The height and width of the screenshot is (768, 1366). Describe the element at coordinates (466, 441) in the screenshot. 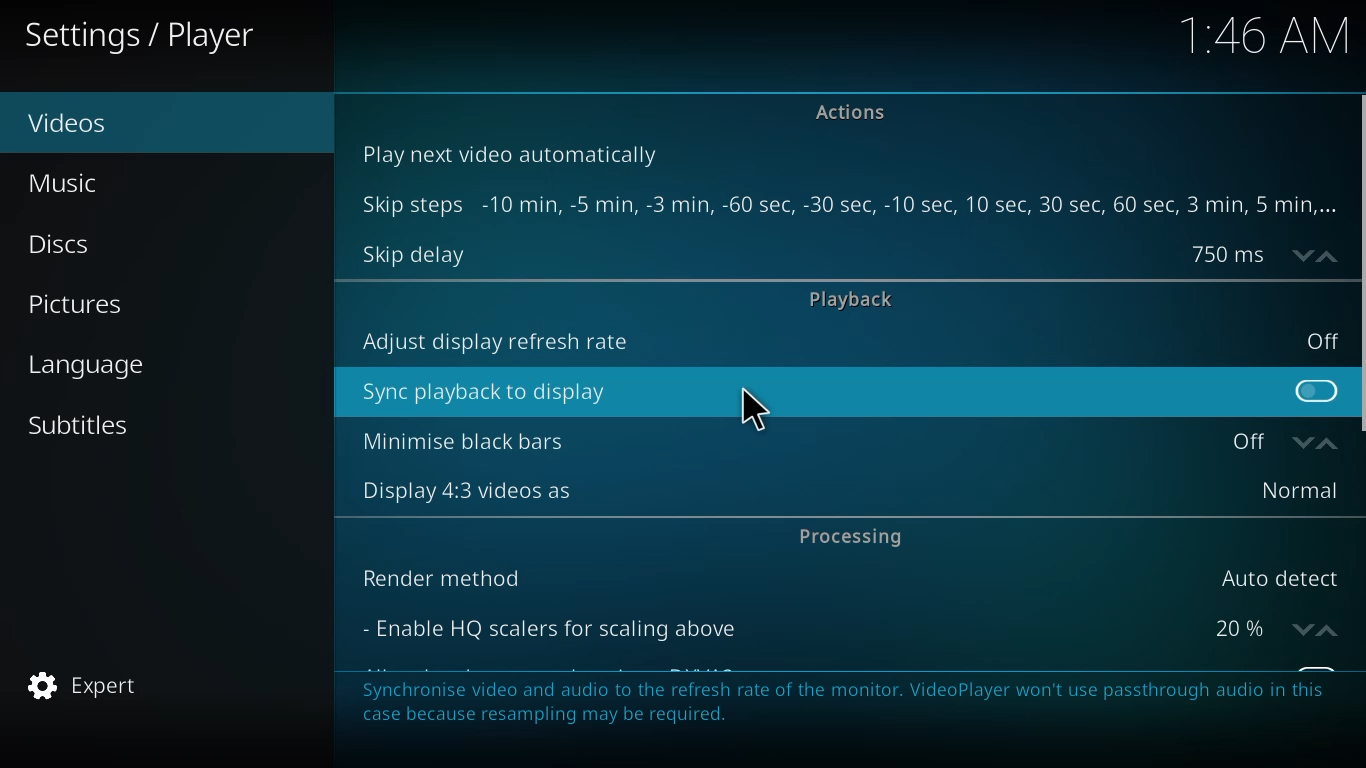

I see `minimise black bars` at that location.